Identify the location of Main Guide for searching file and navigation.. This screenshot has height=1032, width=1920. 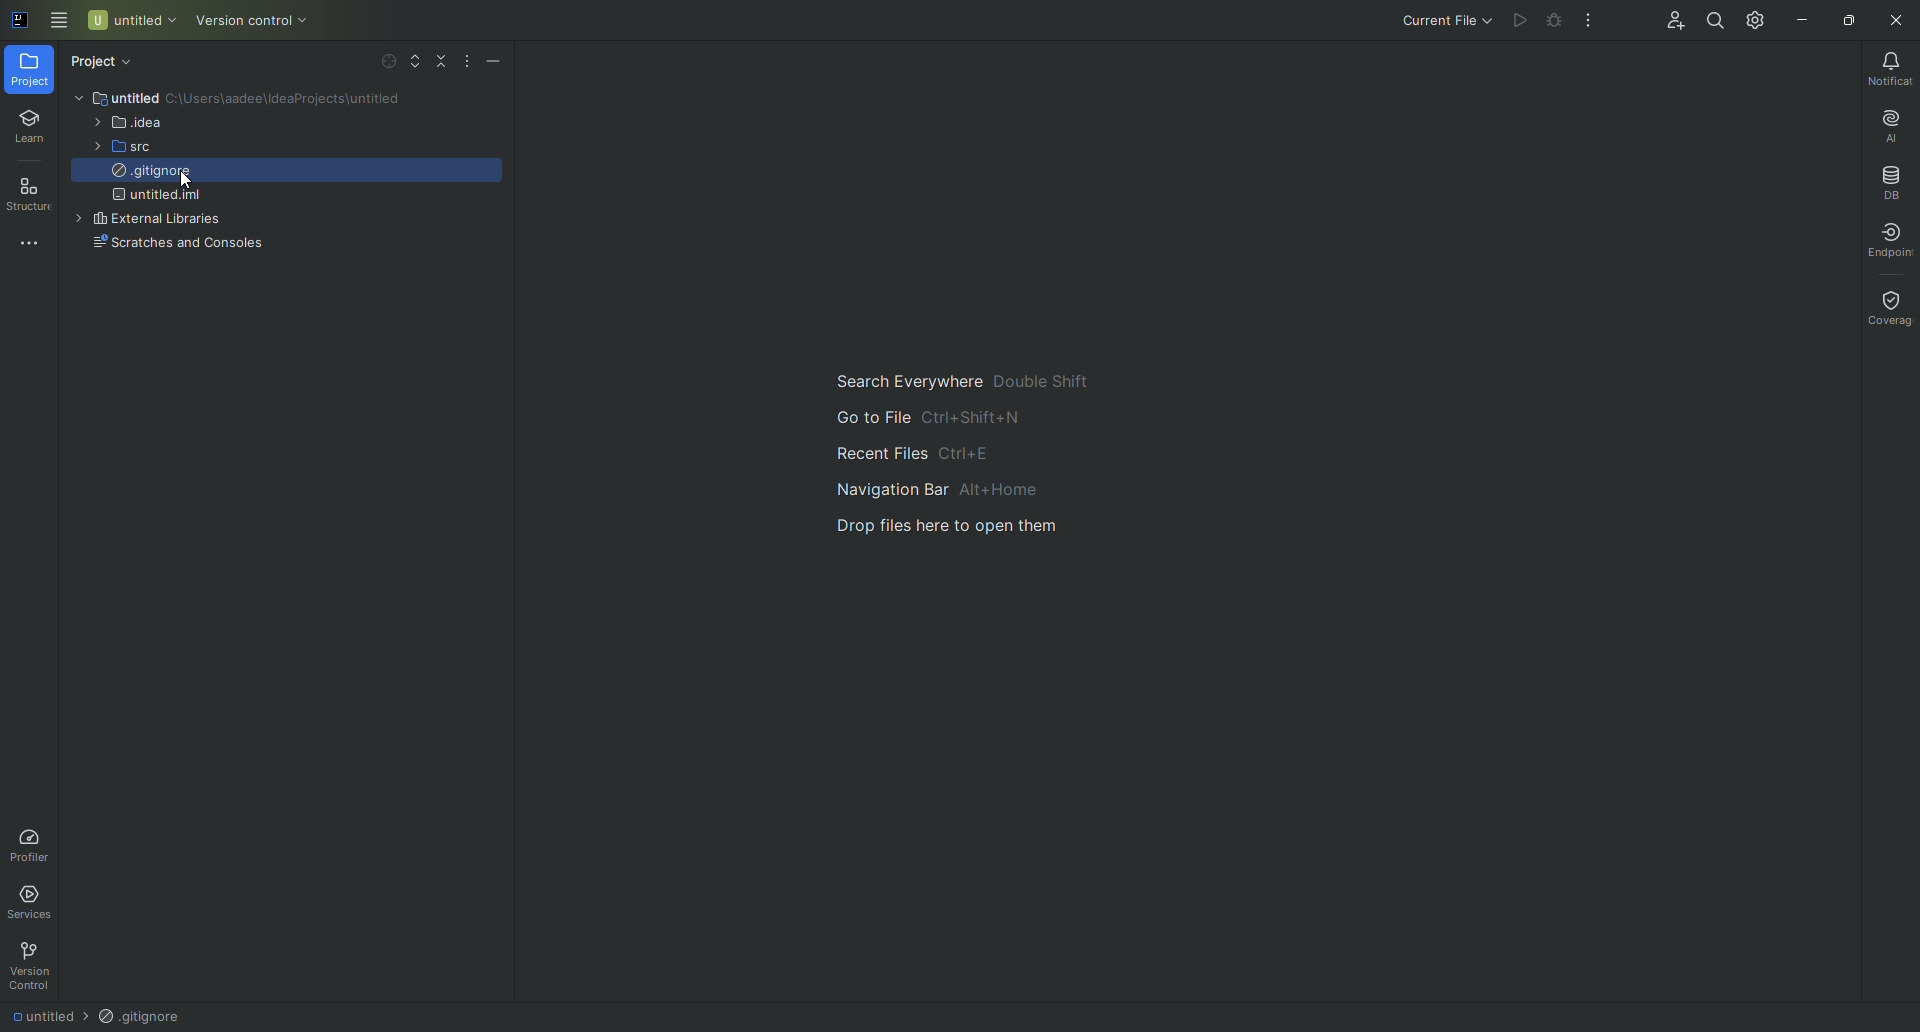
(996, 459).